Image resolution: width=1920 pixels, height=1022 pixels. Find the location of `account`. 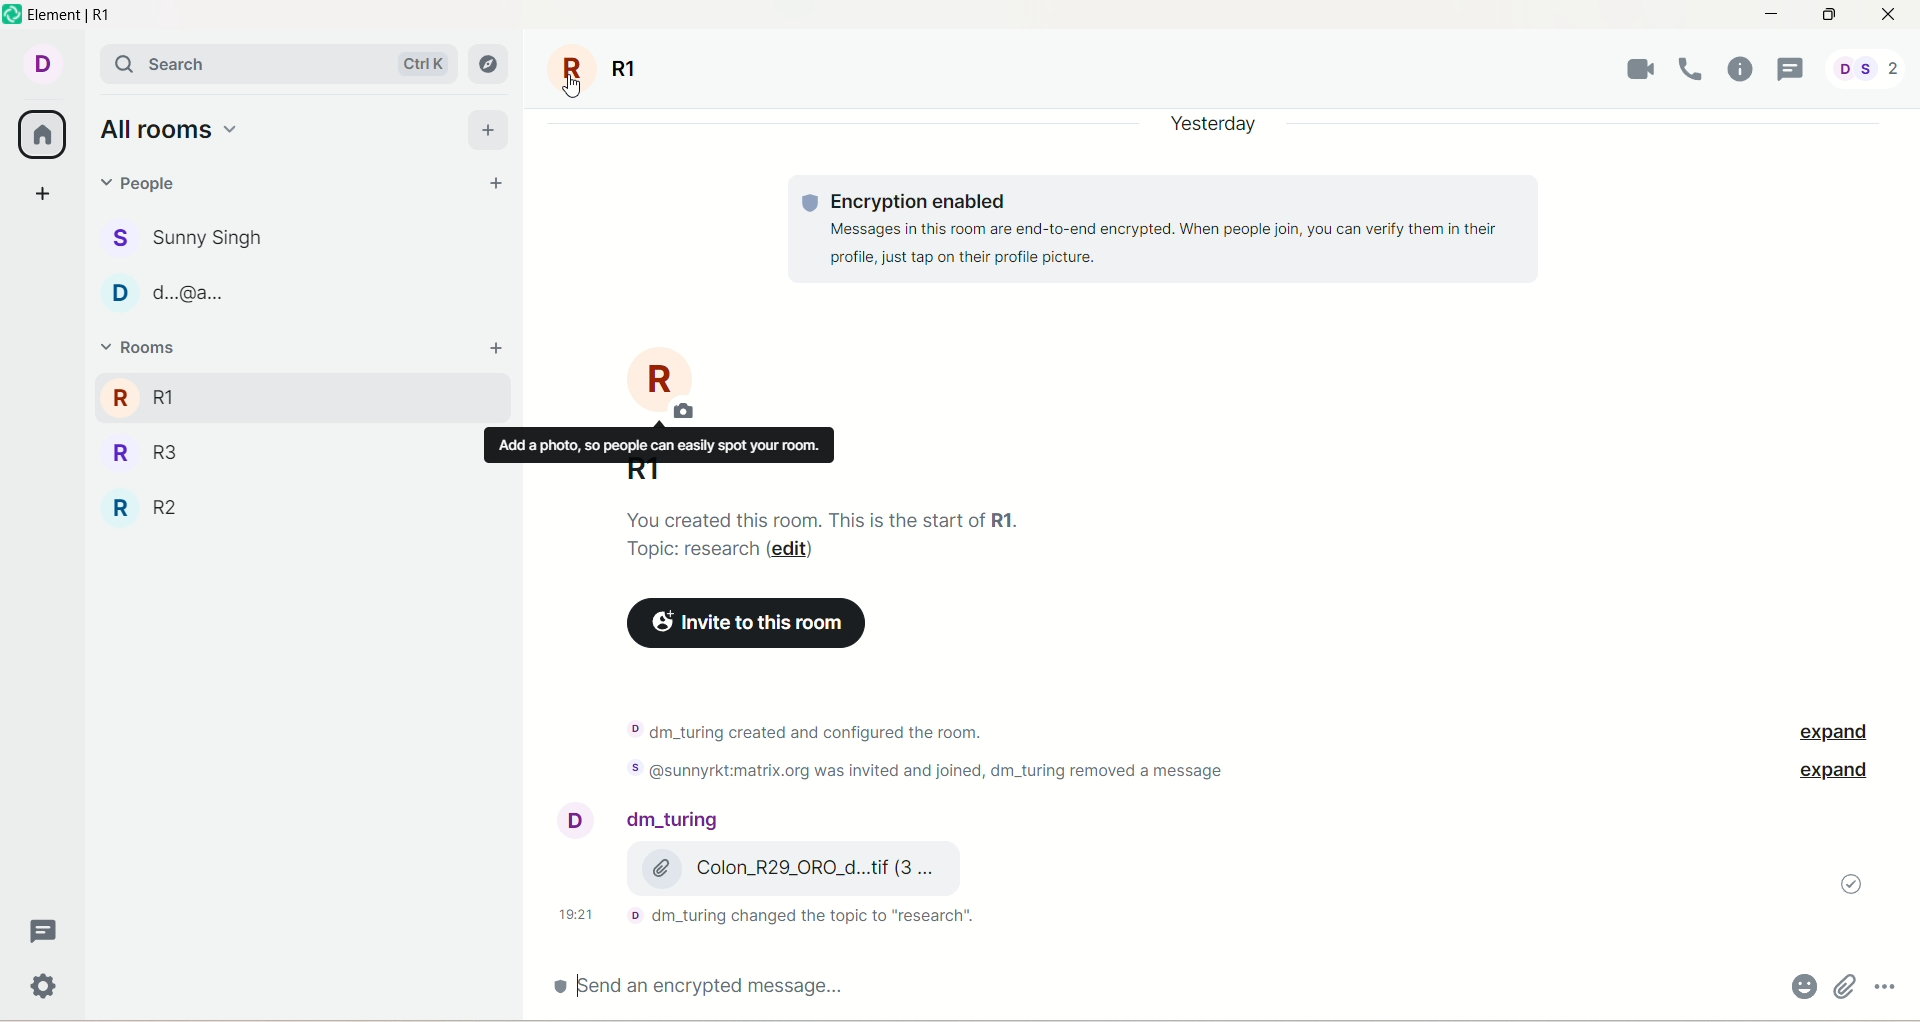

account is located at coordinates (632, 817).